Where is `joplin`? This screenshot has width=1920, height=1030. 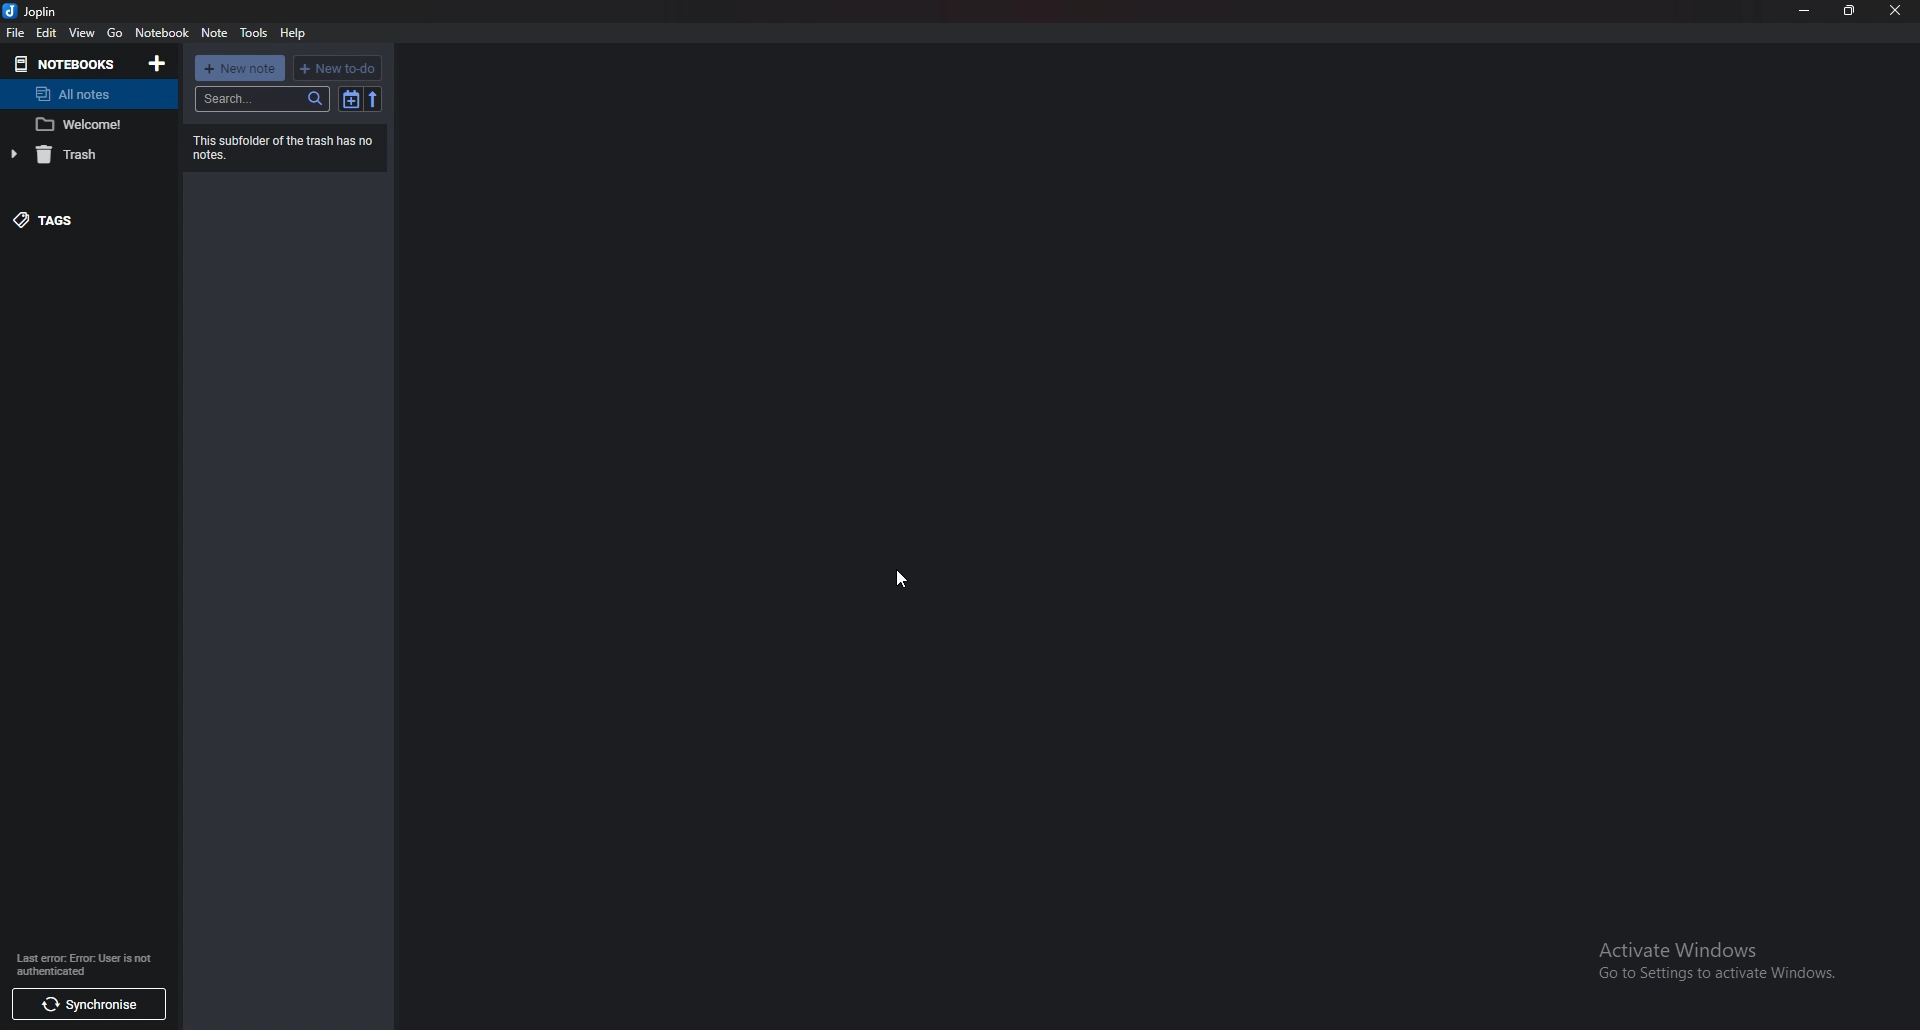 joplin is located at coordinates (35, 11).